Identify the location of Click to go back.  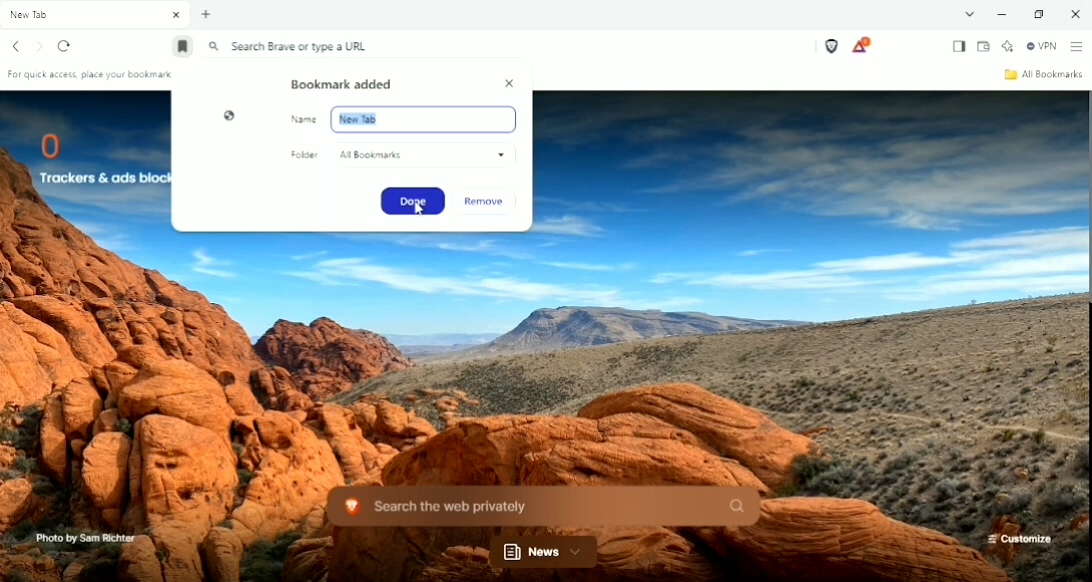
(17, 46).